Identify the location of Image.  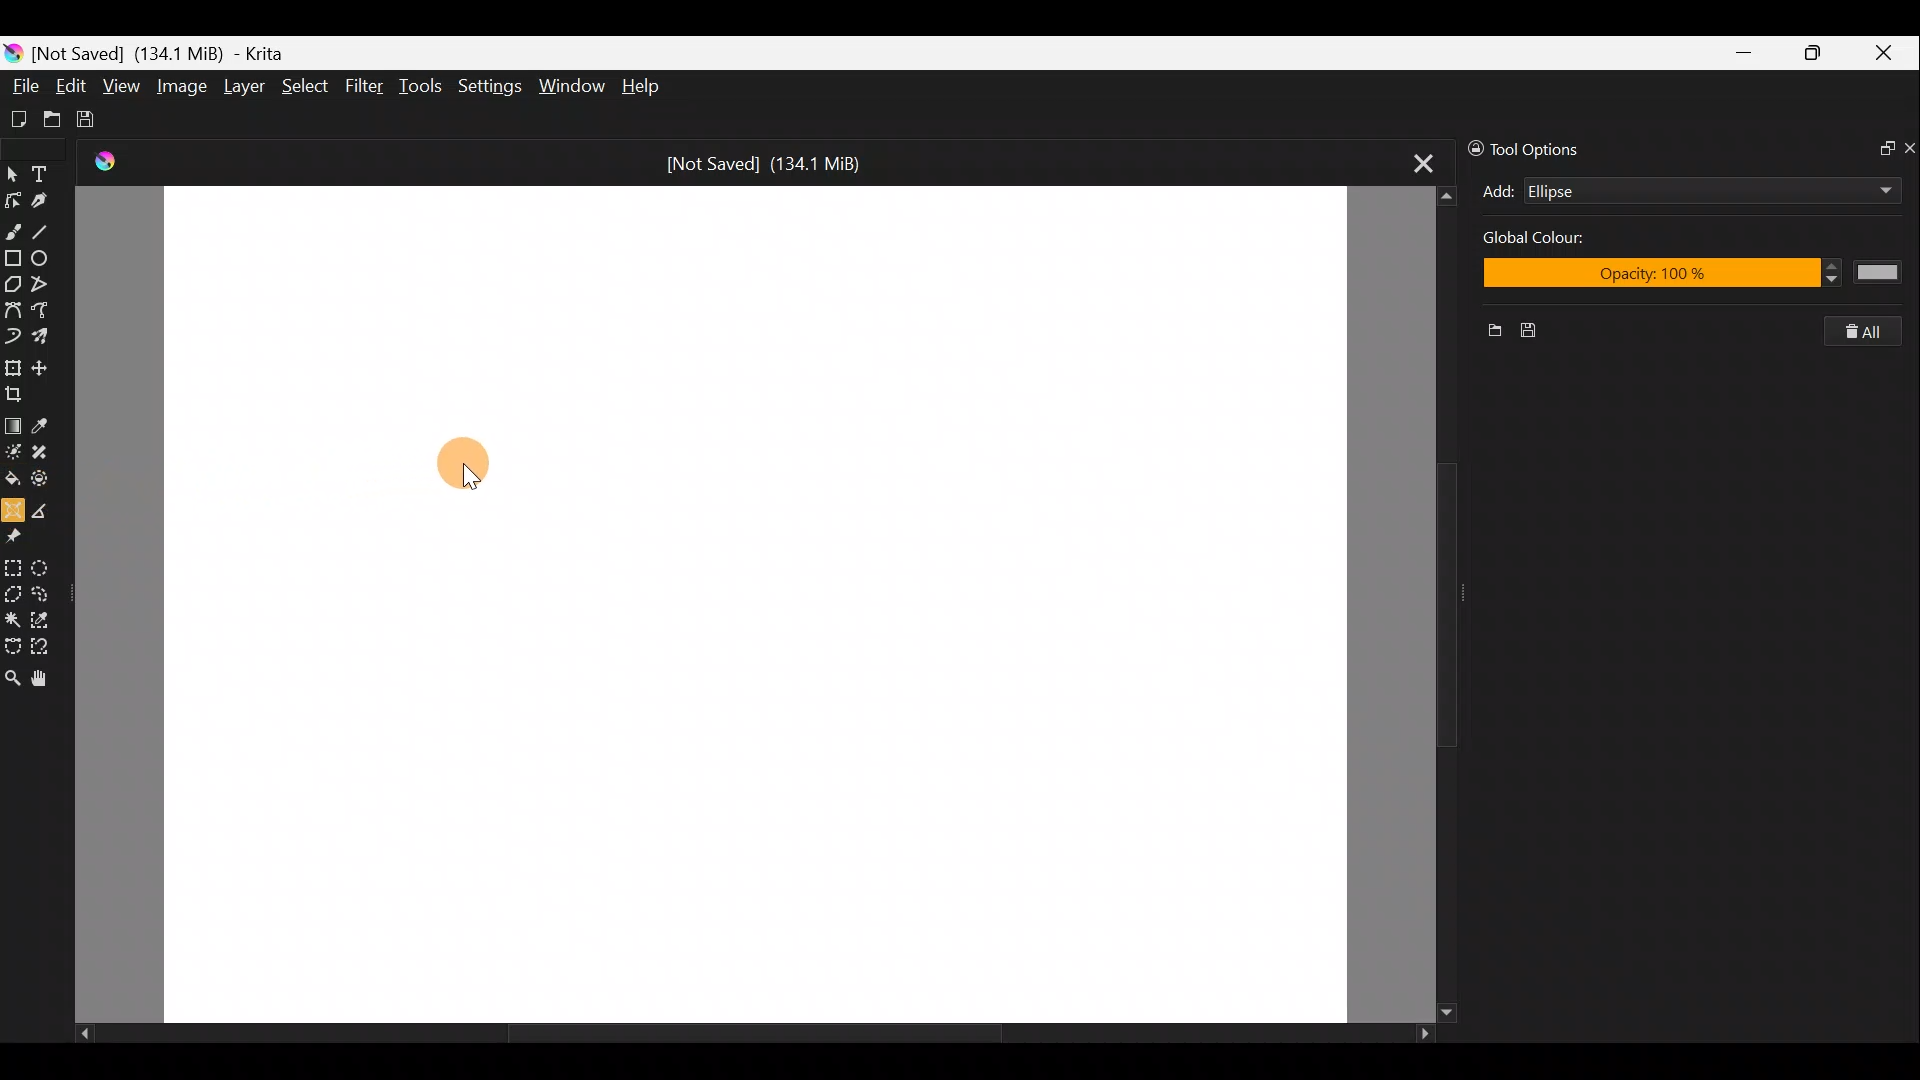
(184, 85).